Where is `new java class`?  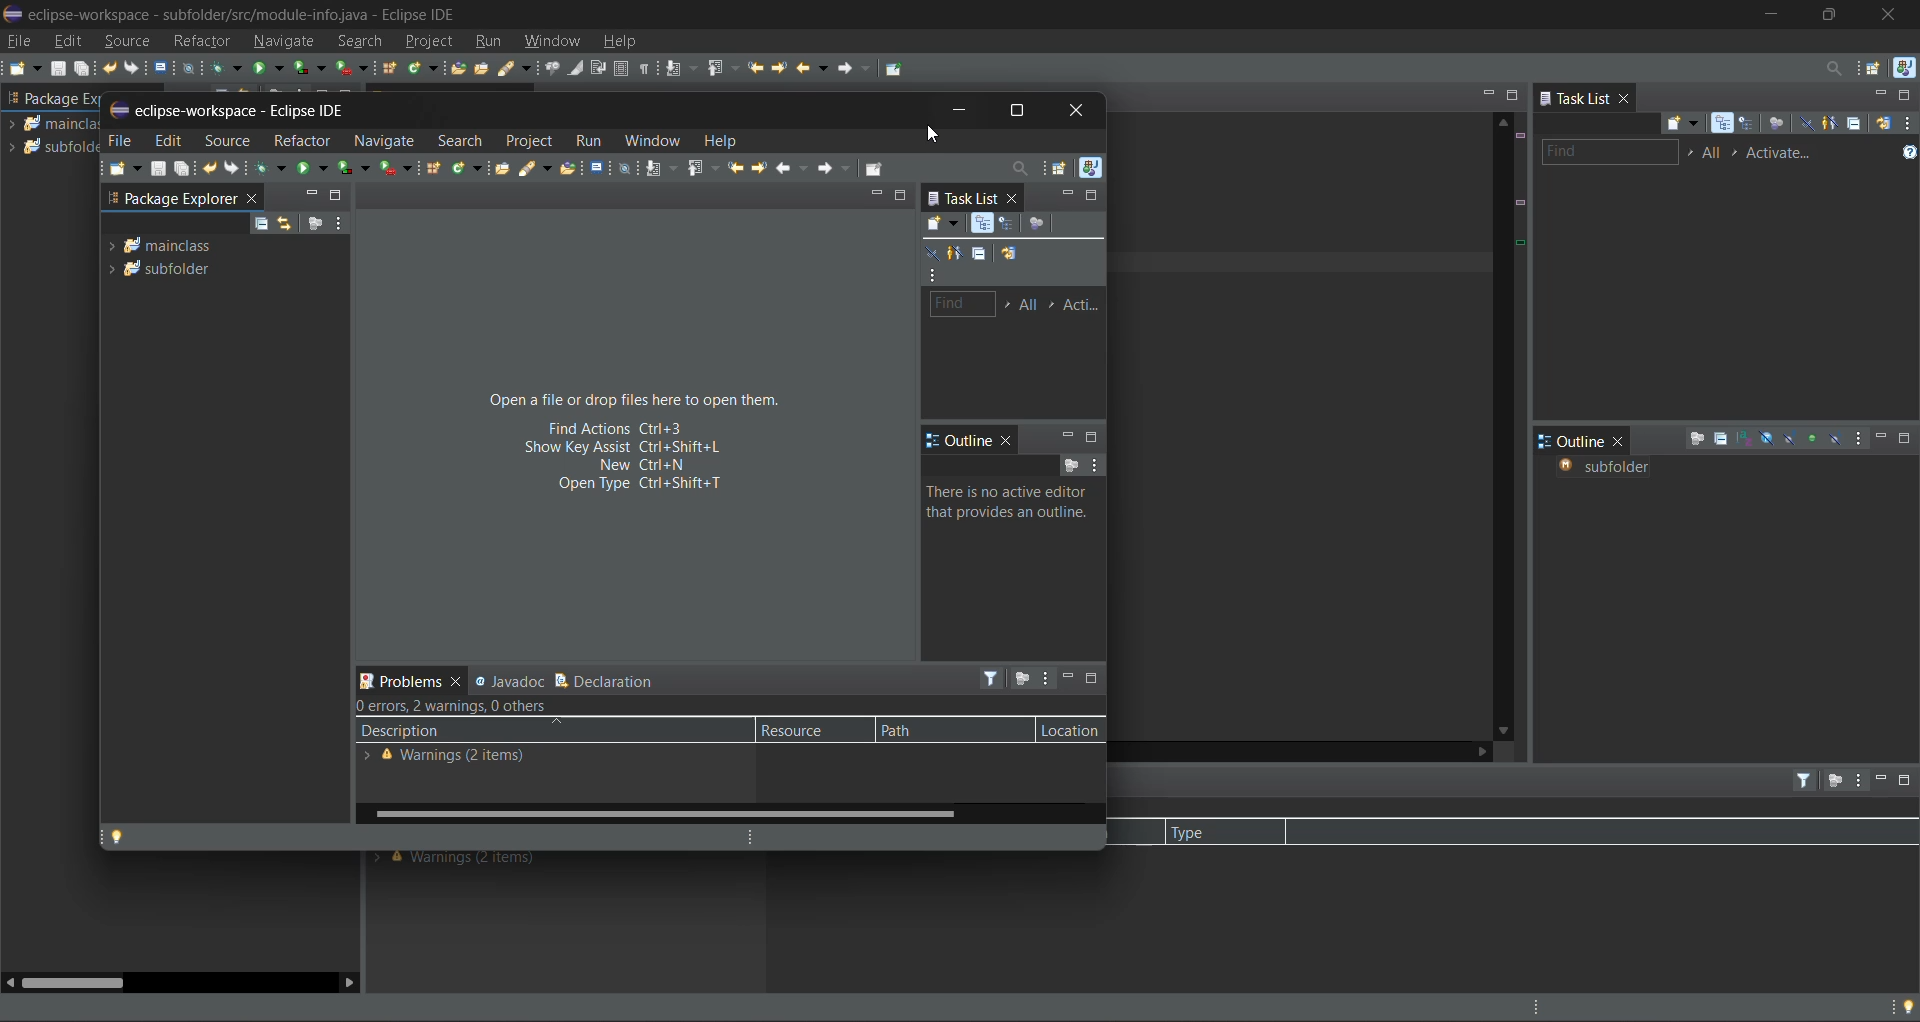 new java class is located at coordinates (473, 170).